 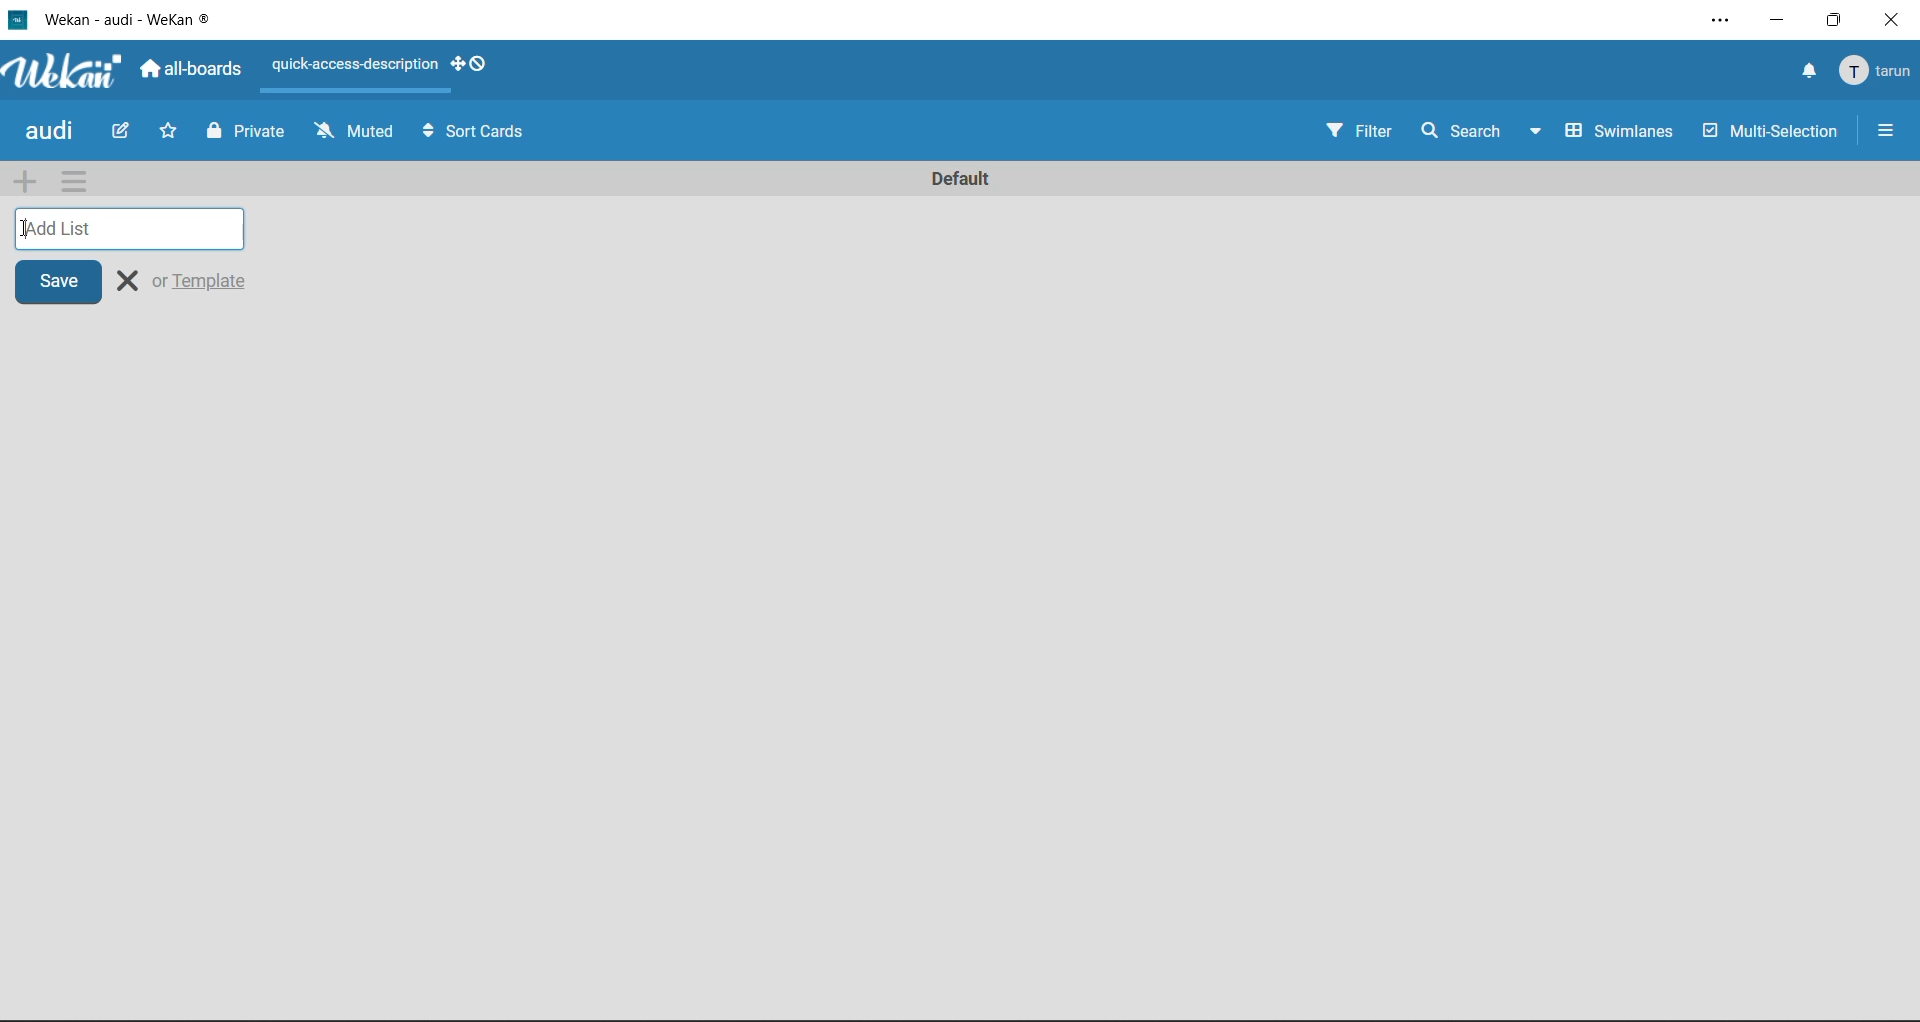 What do you see at coordinates (118, 18) in the screenshot?
I see `Wekan - audi - WeKan` at bounding box center [118, 18].